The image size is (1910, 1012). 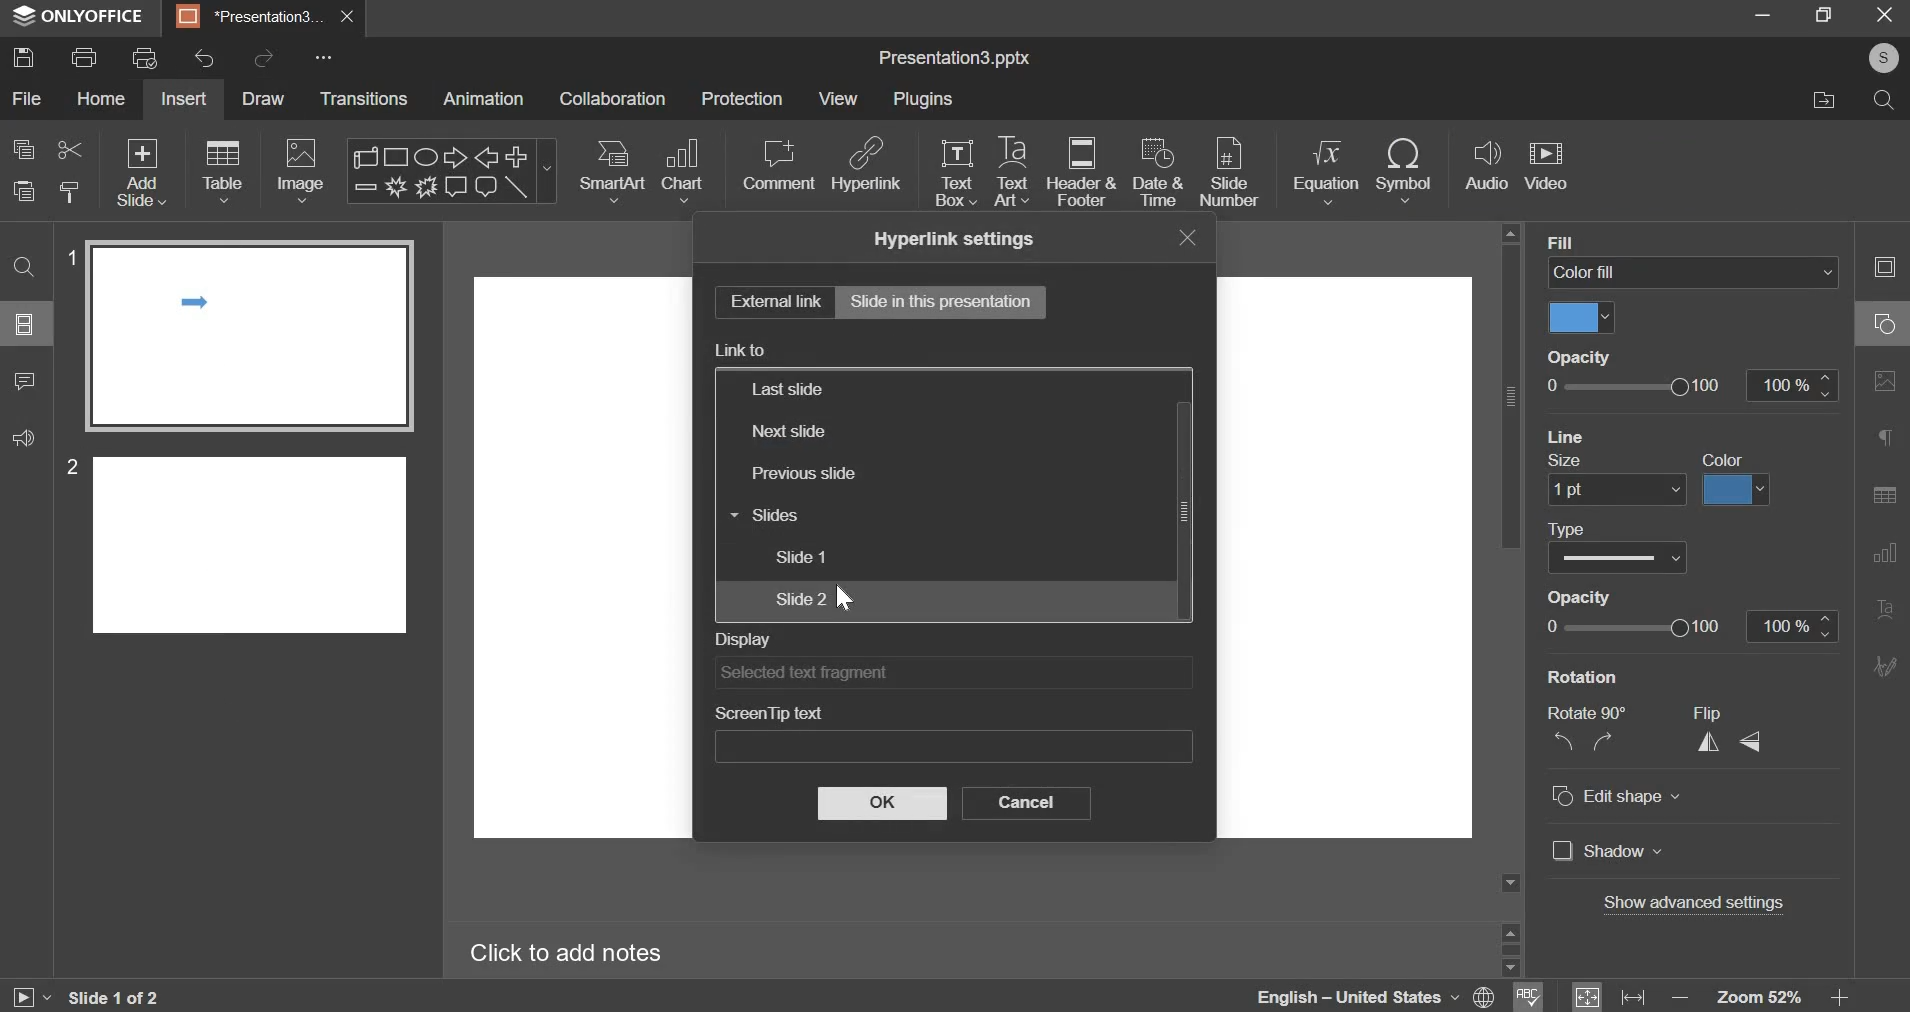 I want to click on Text Art settings, so click(x=1885, y=610).